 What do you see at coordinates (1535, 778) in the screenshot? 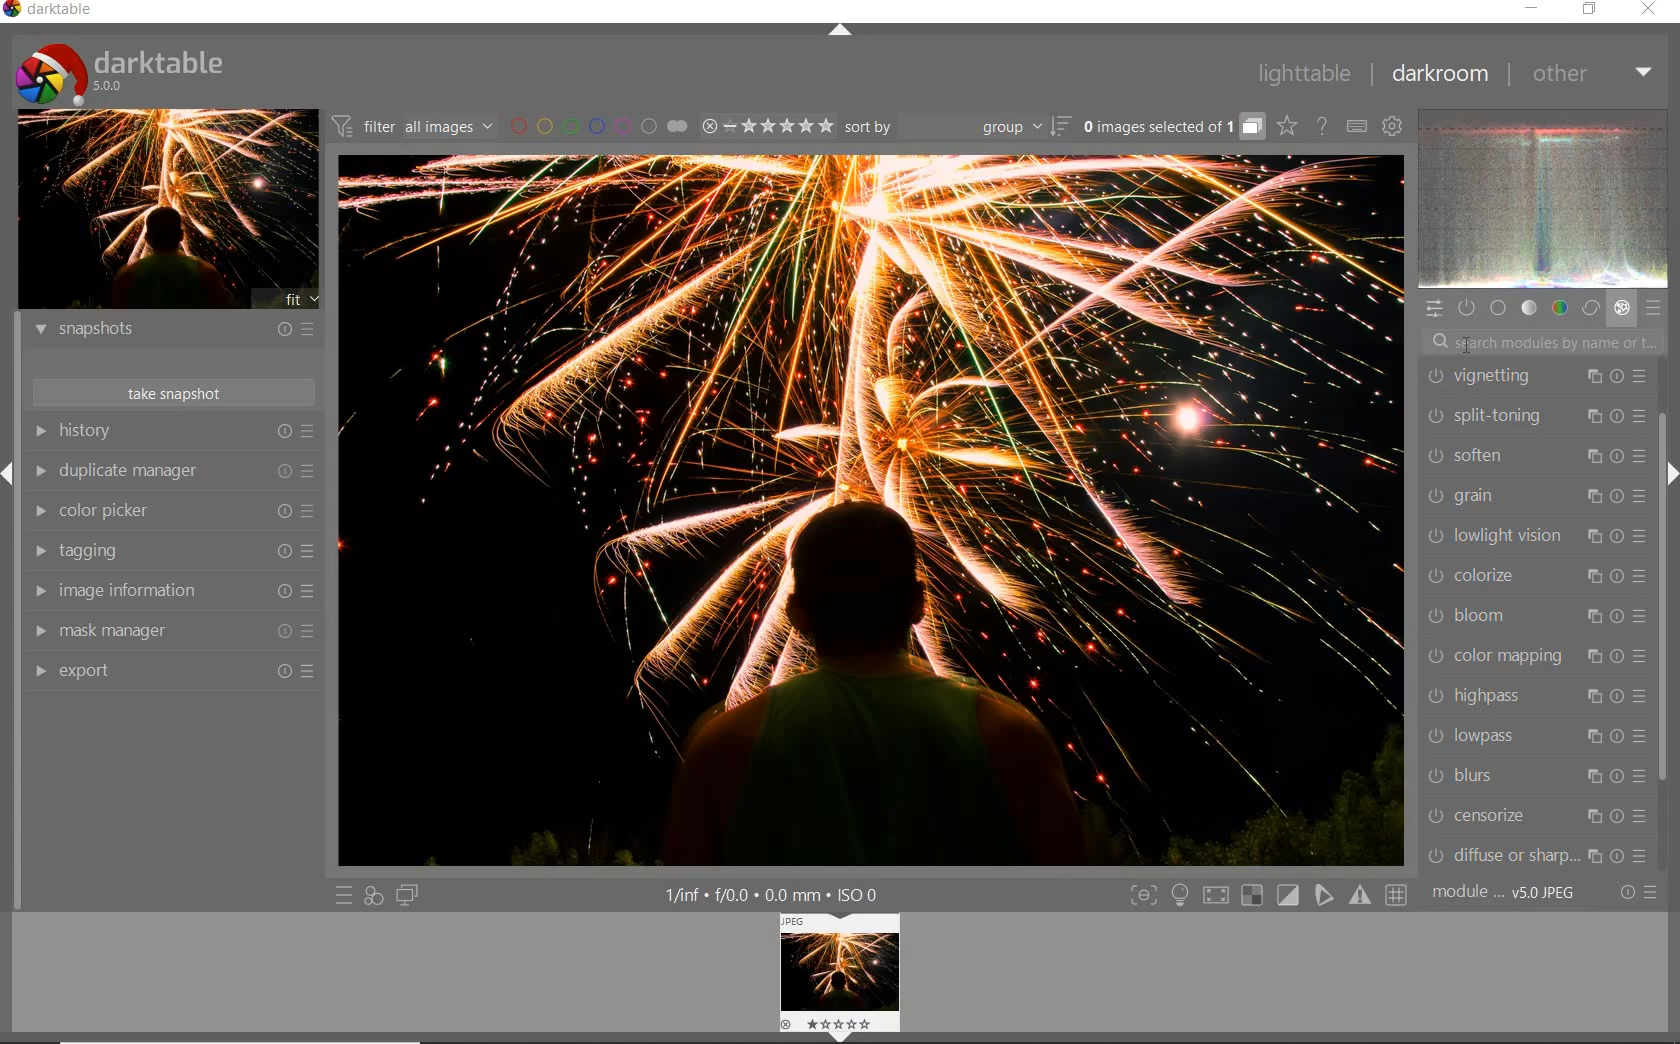
I see `blurs` at bounding box center [1535, 778].